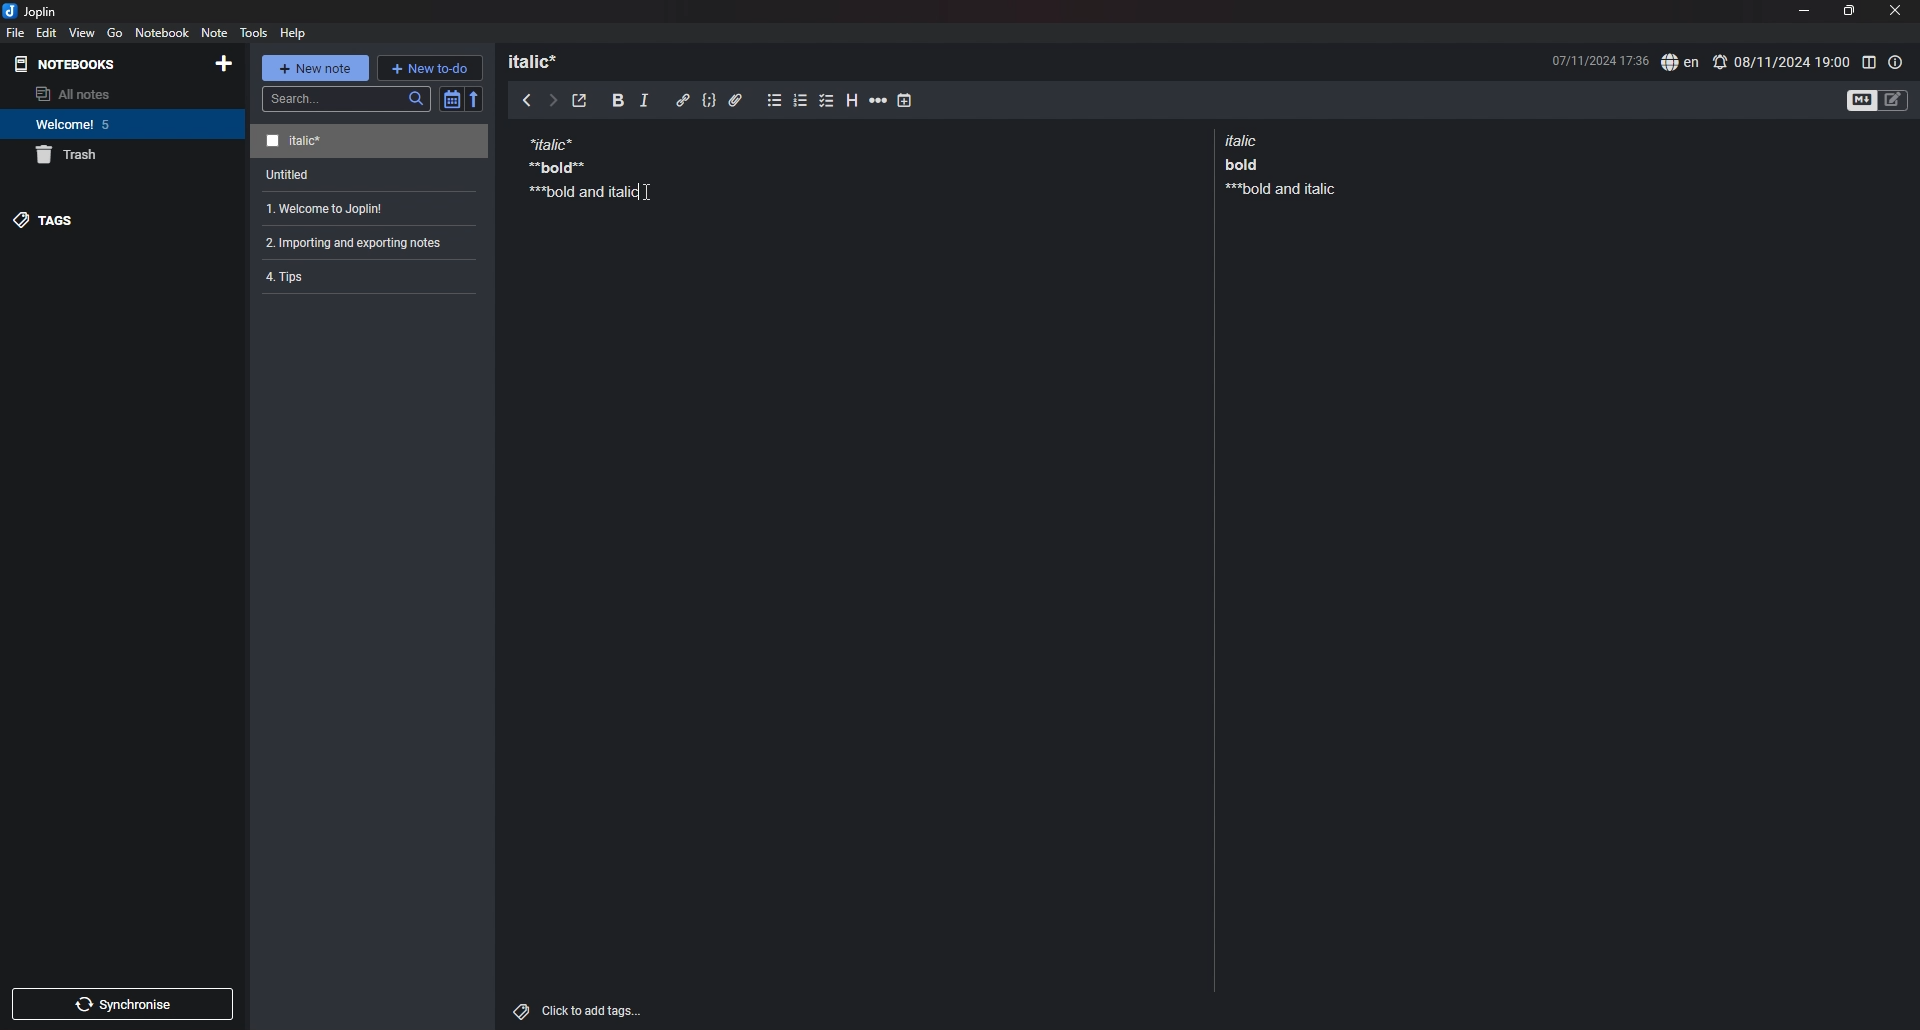 This screenshot has height=1030, width=1920. I want to click on tools, so click(254, 32).